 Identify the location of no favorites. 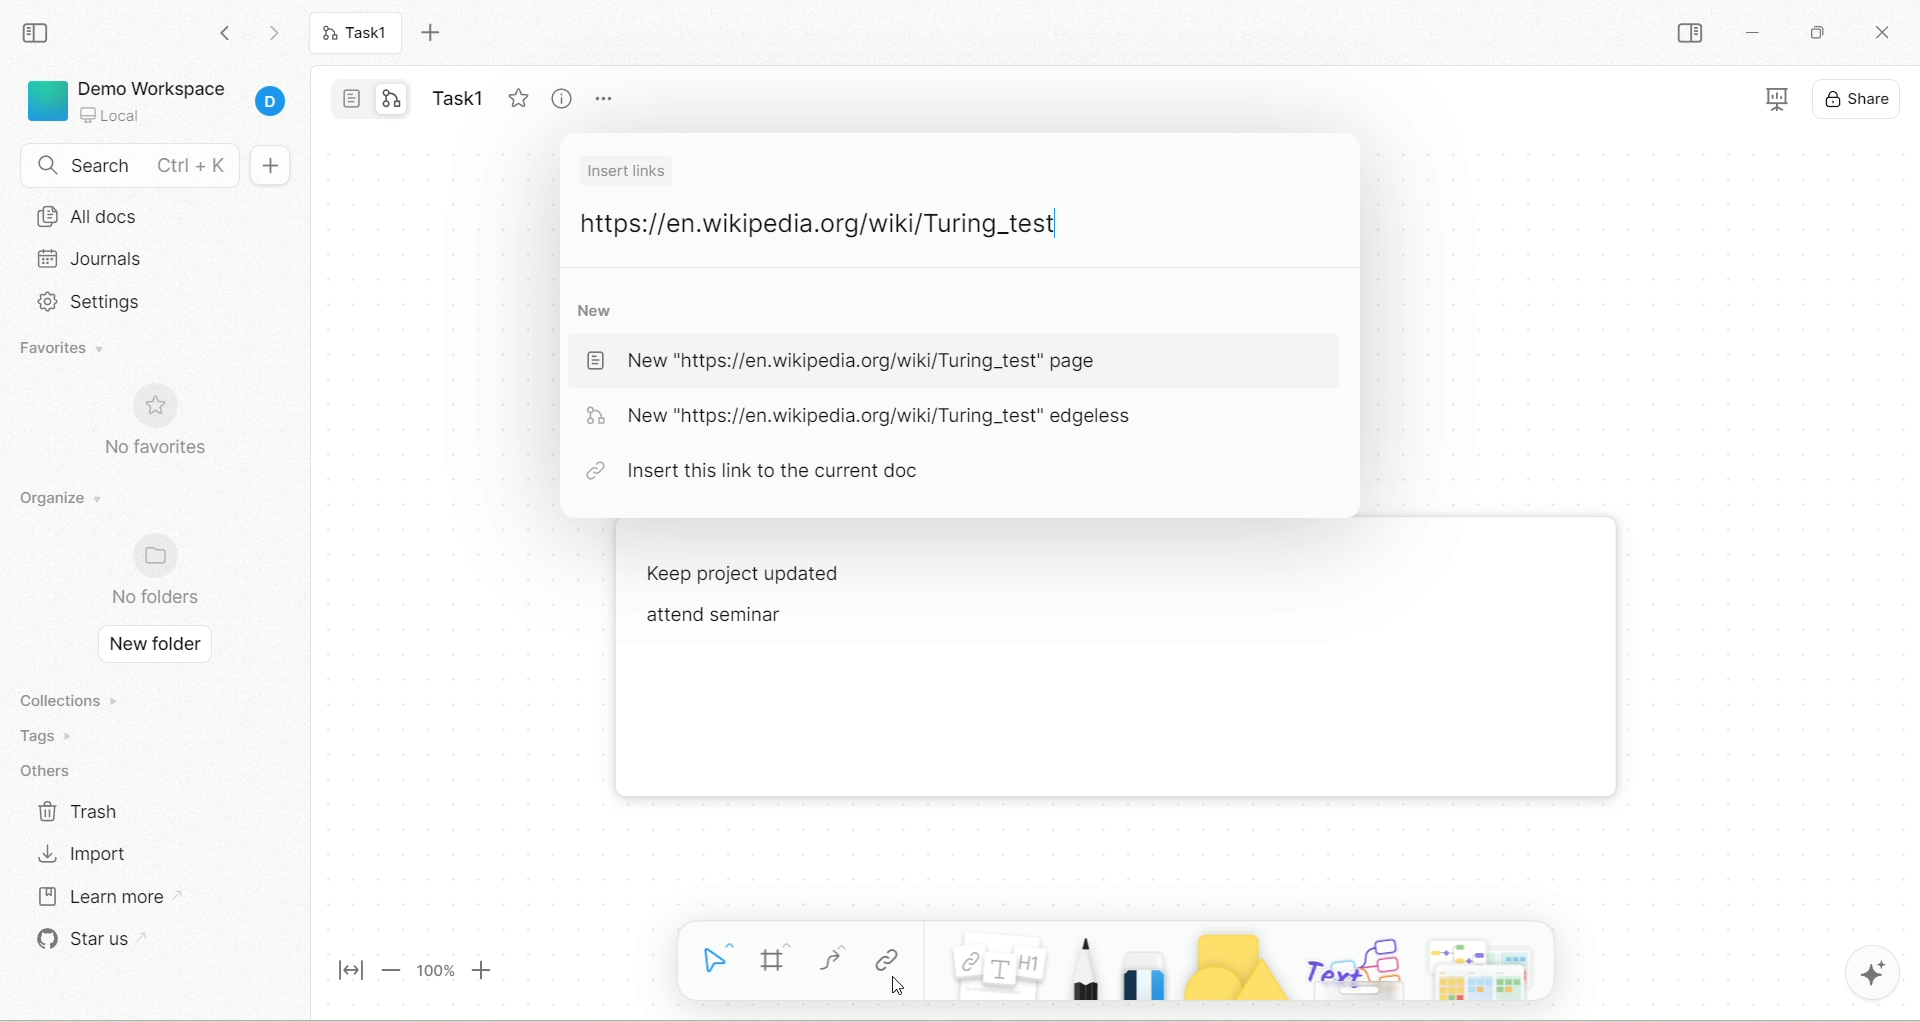
(172, 425).